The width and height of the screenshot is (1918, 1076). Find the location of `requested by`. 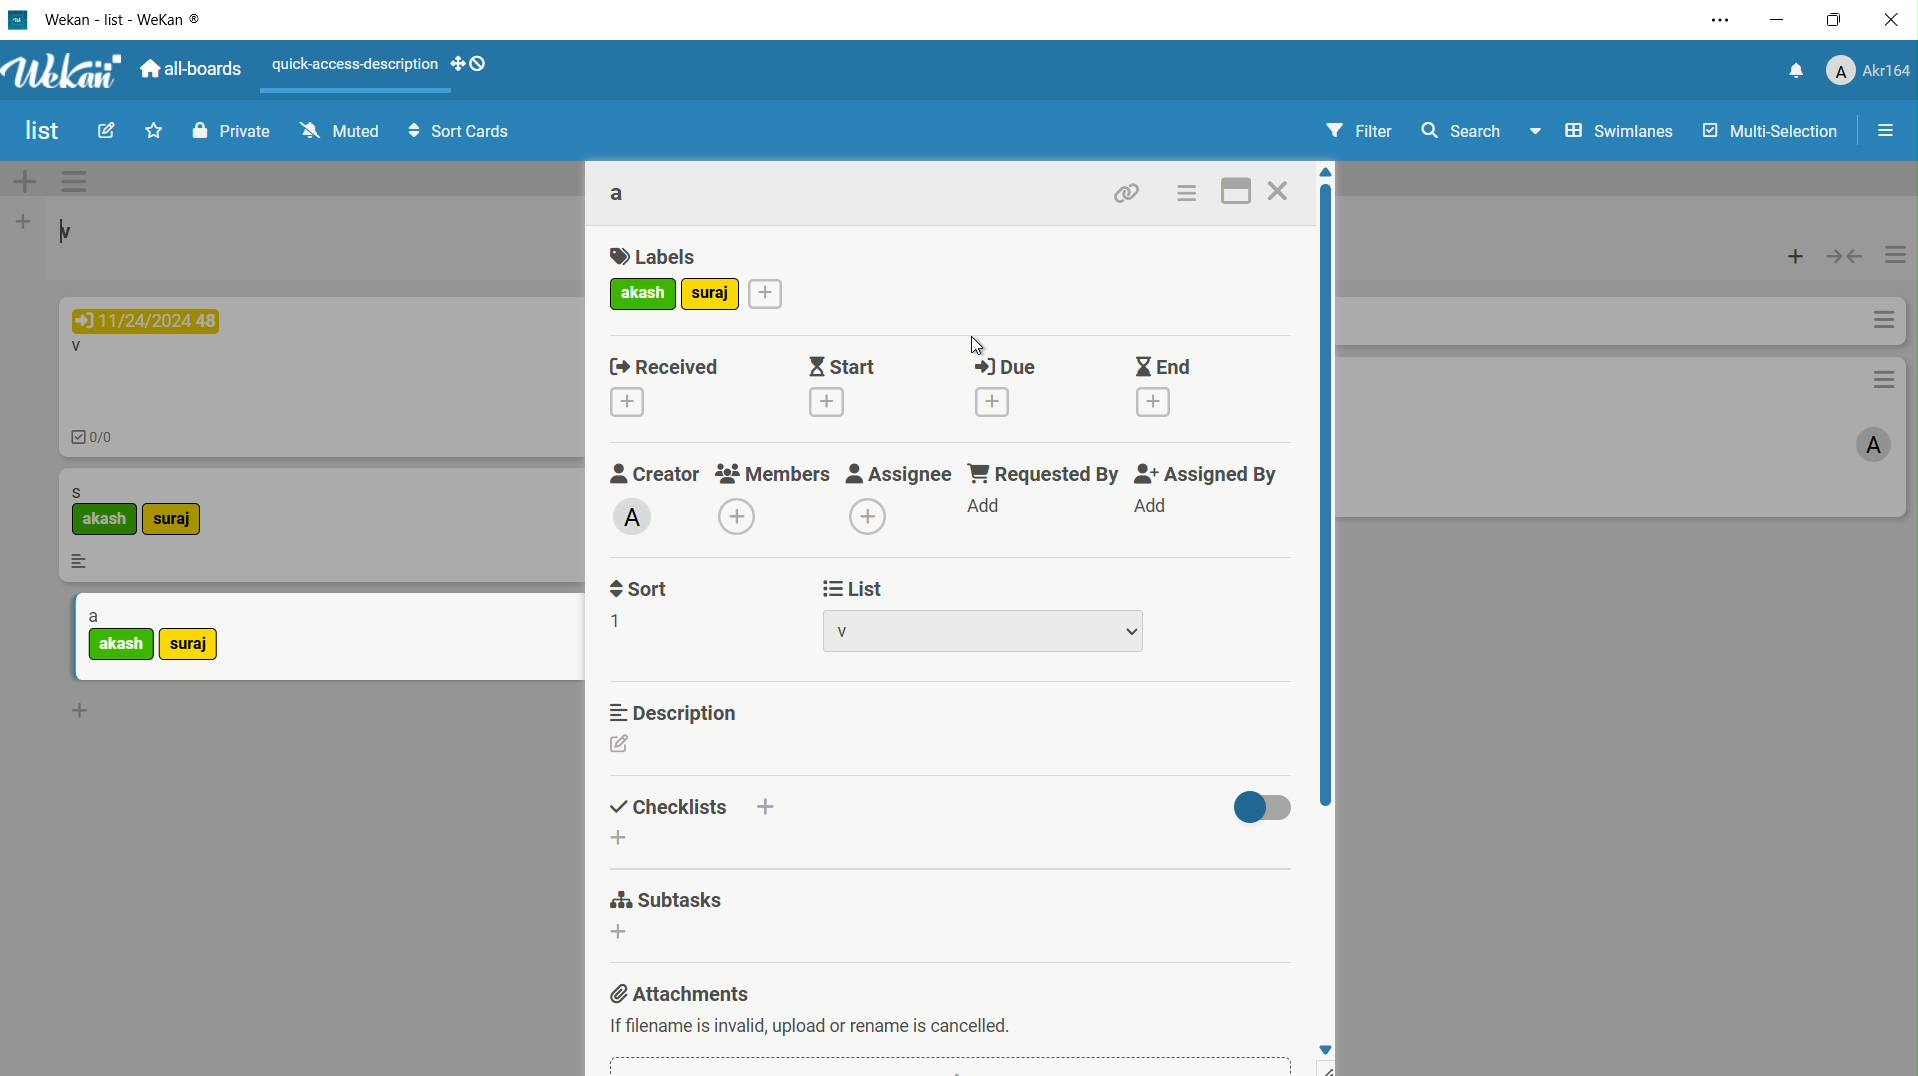

requested by is located at coordinates (1045, 473).